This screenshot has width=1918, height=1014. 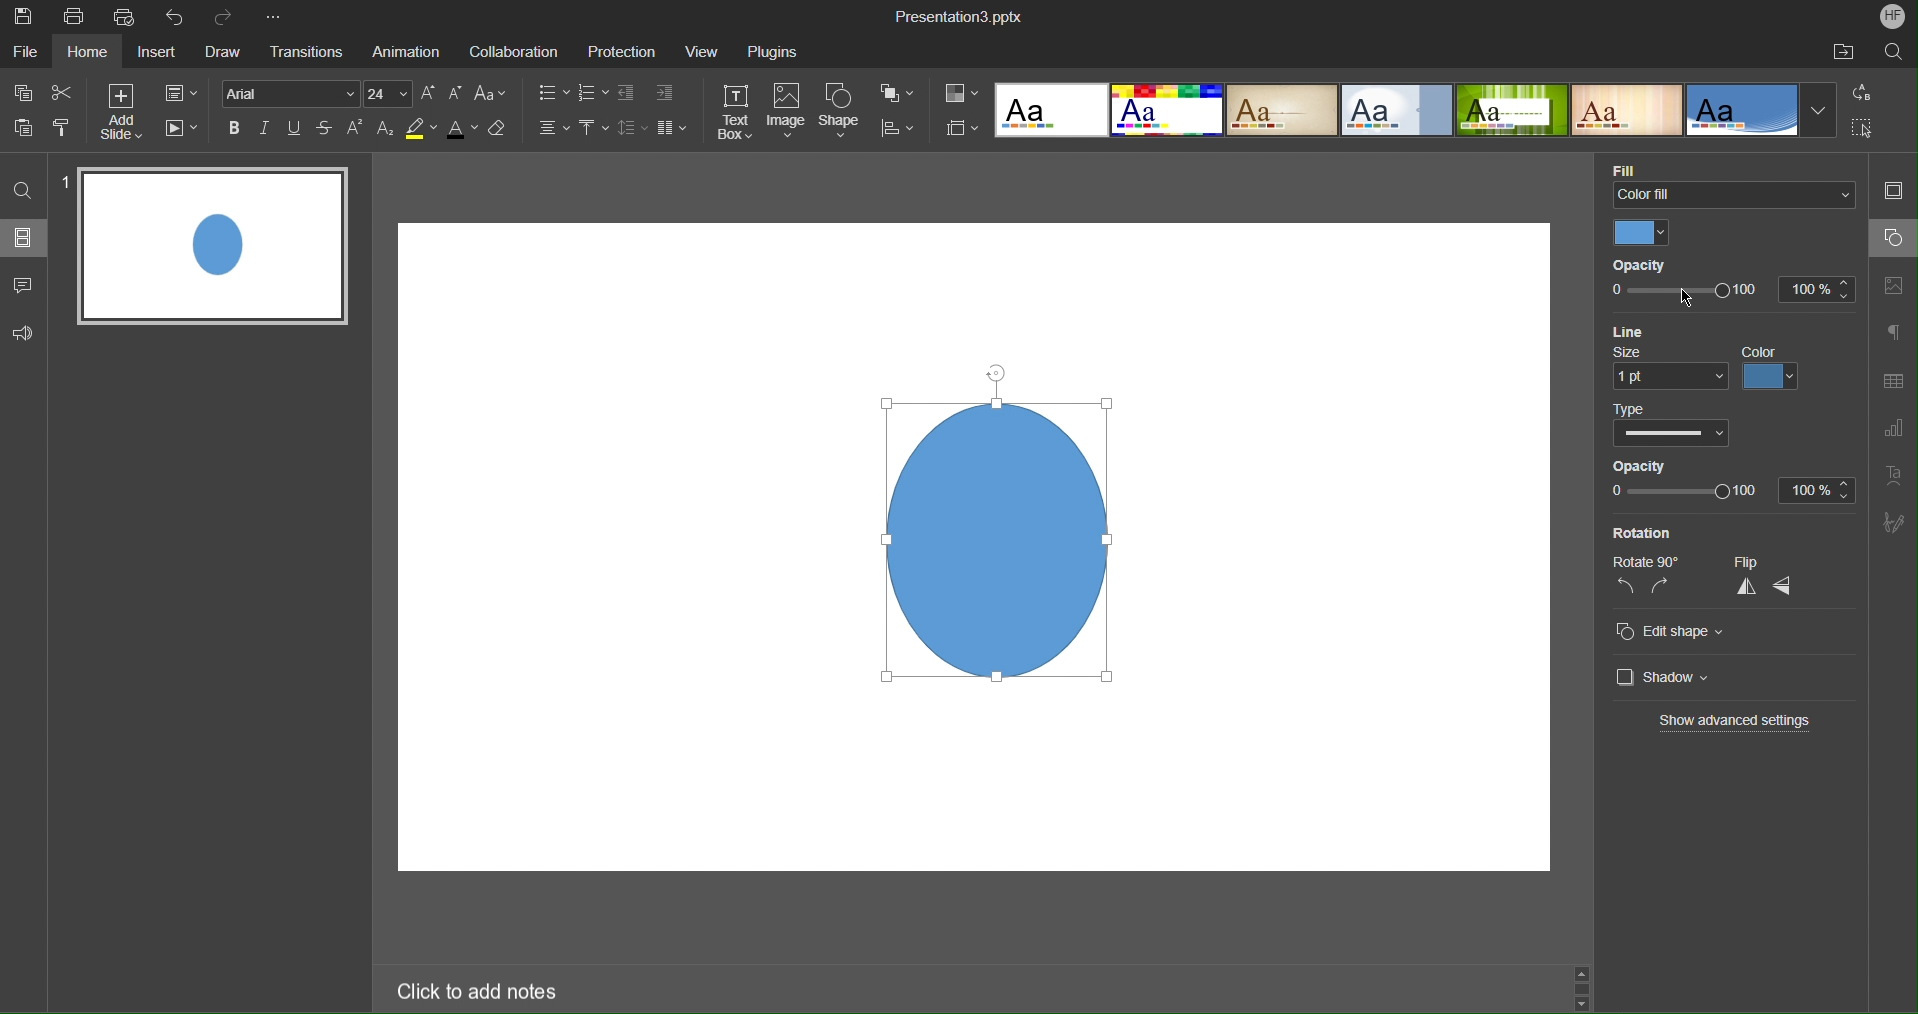 I want to click on Transitions, so click(x=303, y=53).